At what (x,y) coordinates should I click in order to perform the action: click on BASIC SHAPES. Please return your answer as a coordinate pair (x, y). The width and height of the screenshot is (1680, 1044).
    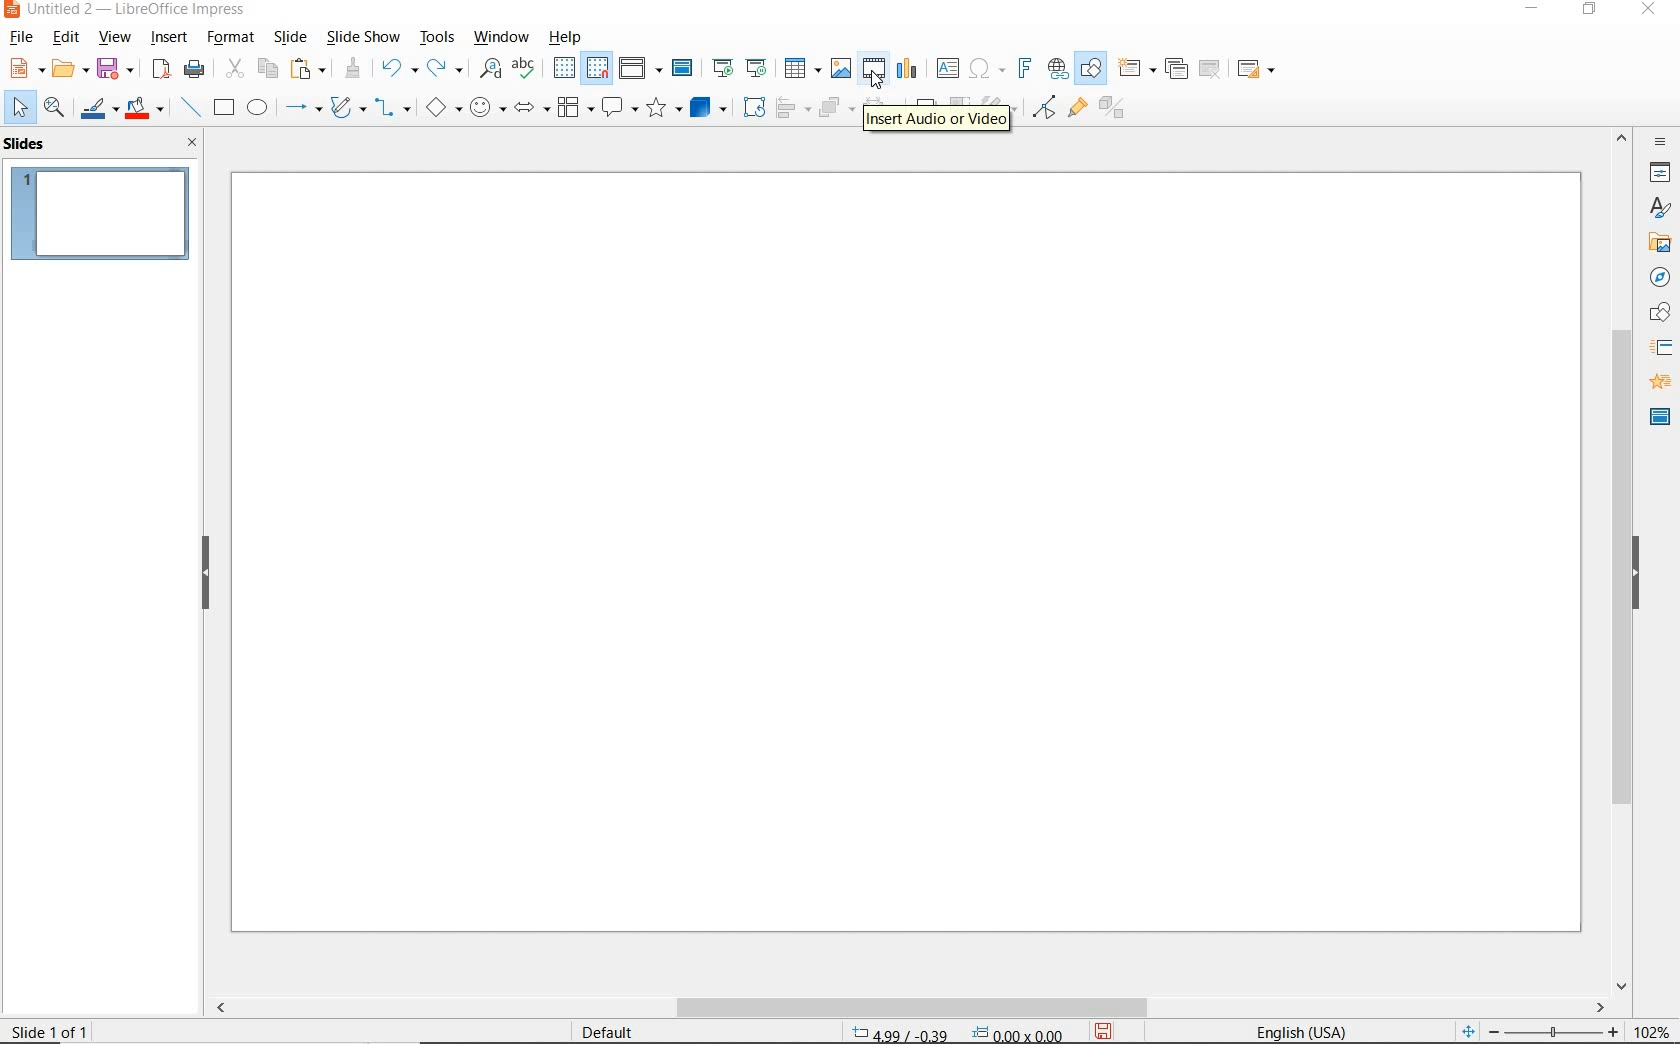
    Looking at the image, I should click on (443, 106).